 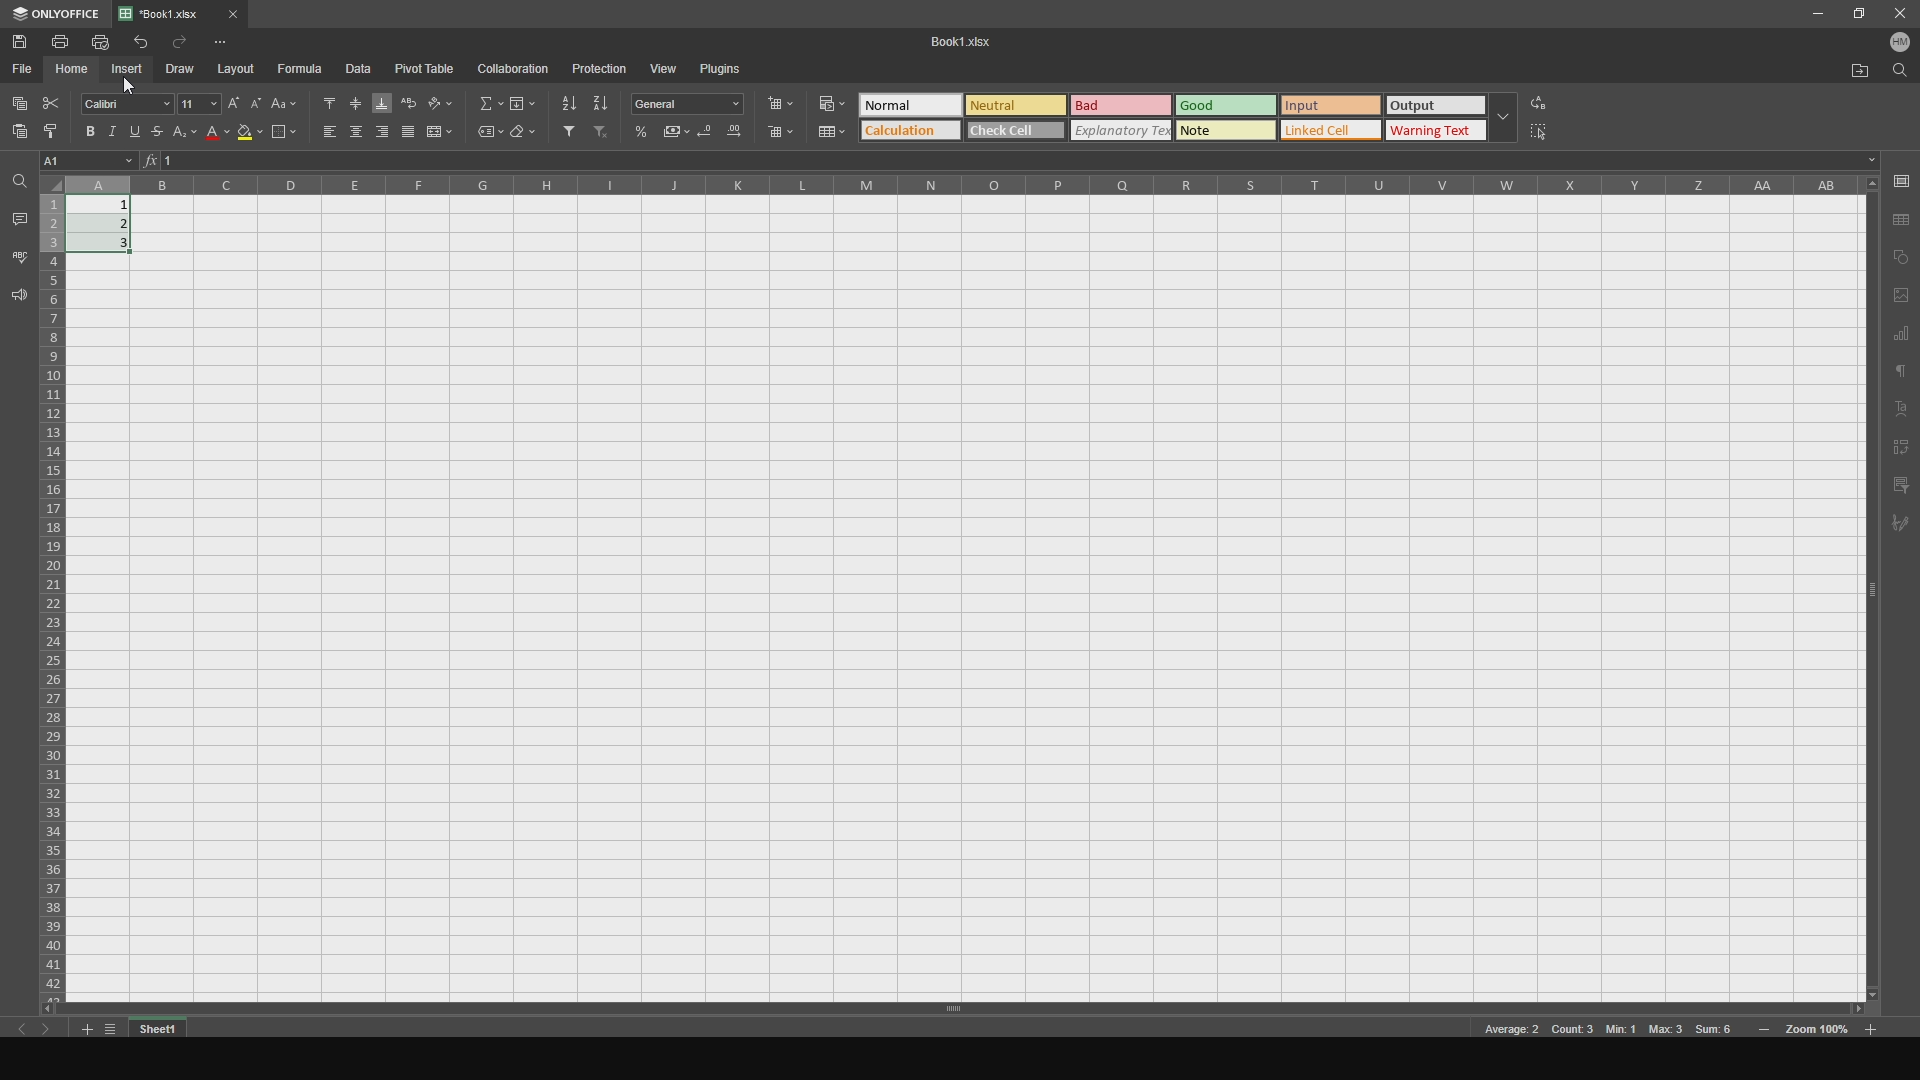 I want to click on zoom out, so click(x=1873, y=1027).